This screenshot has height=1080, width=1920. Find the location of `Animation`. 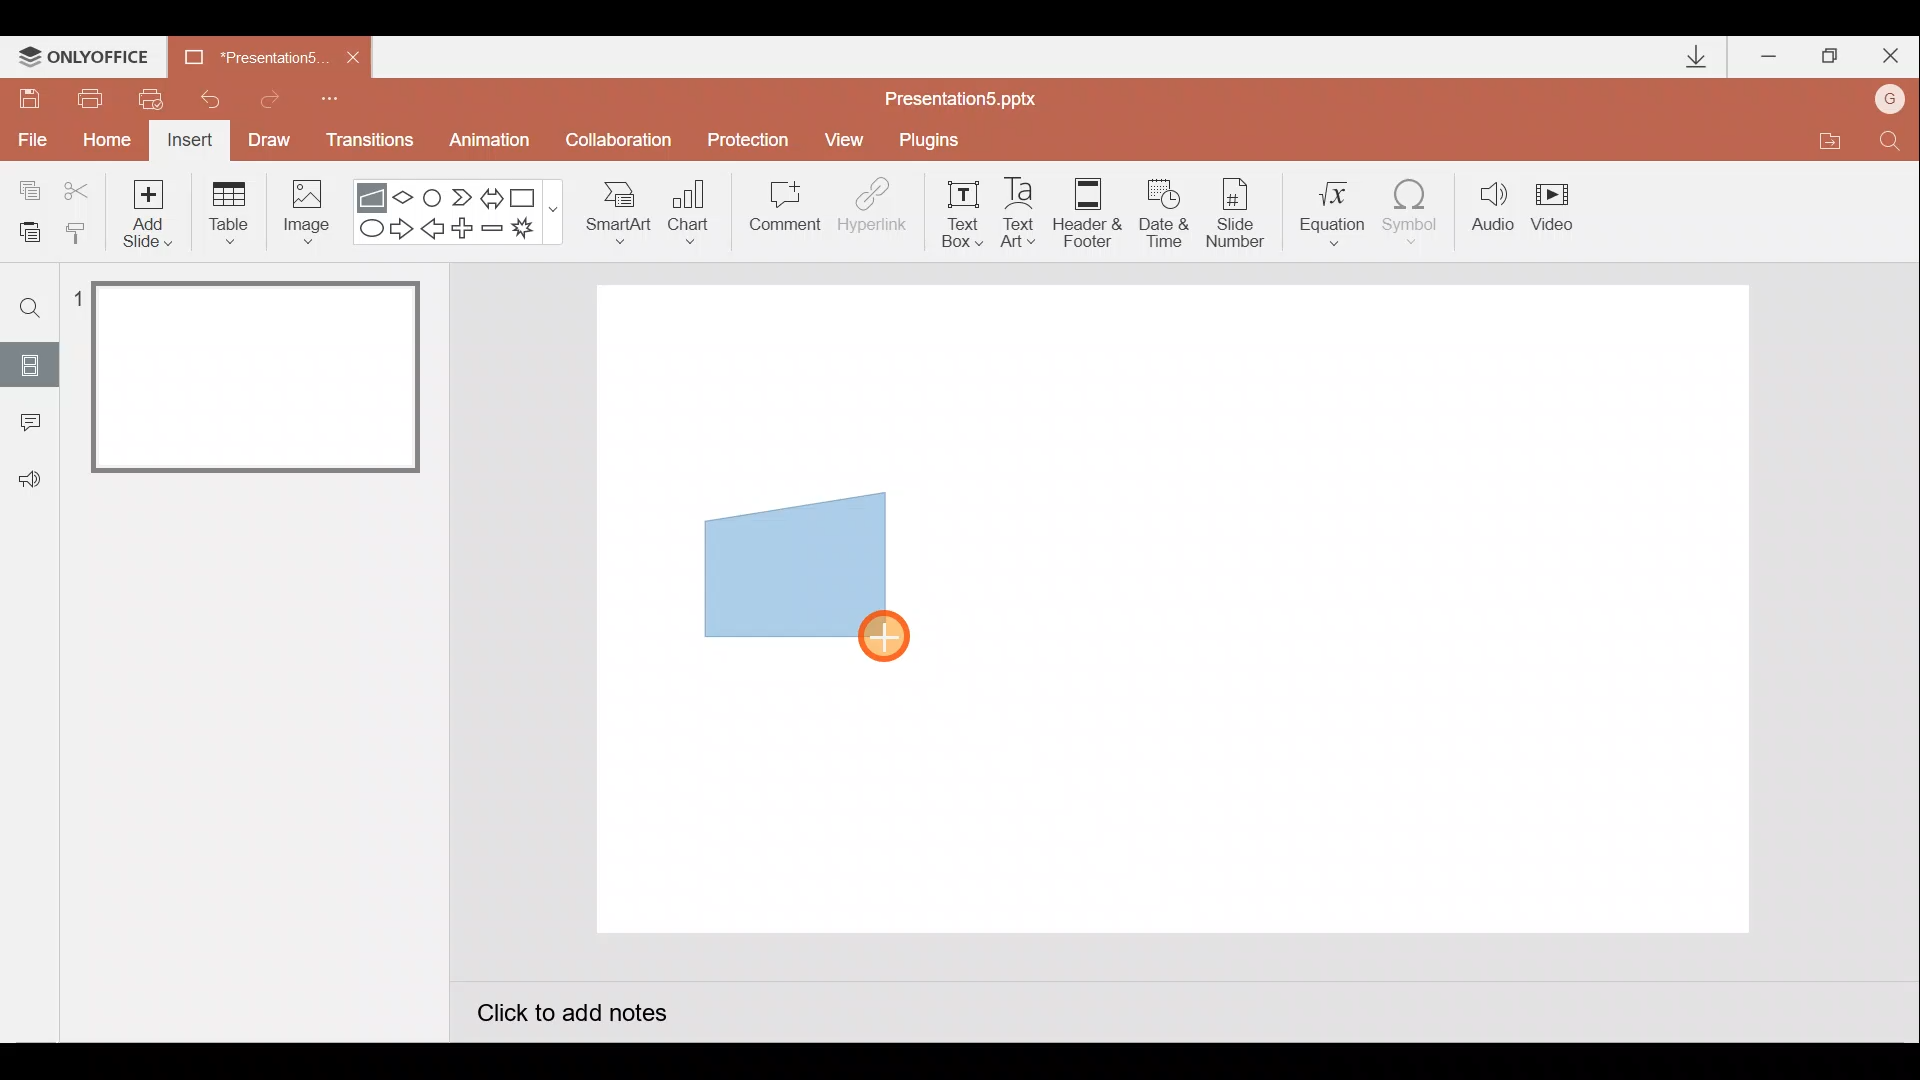

Animation is located at coordinates (492, 143).